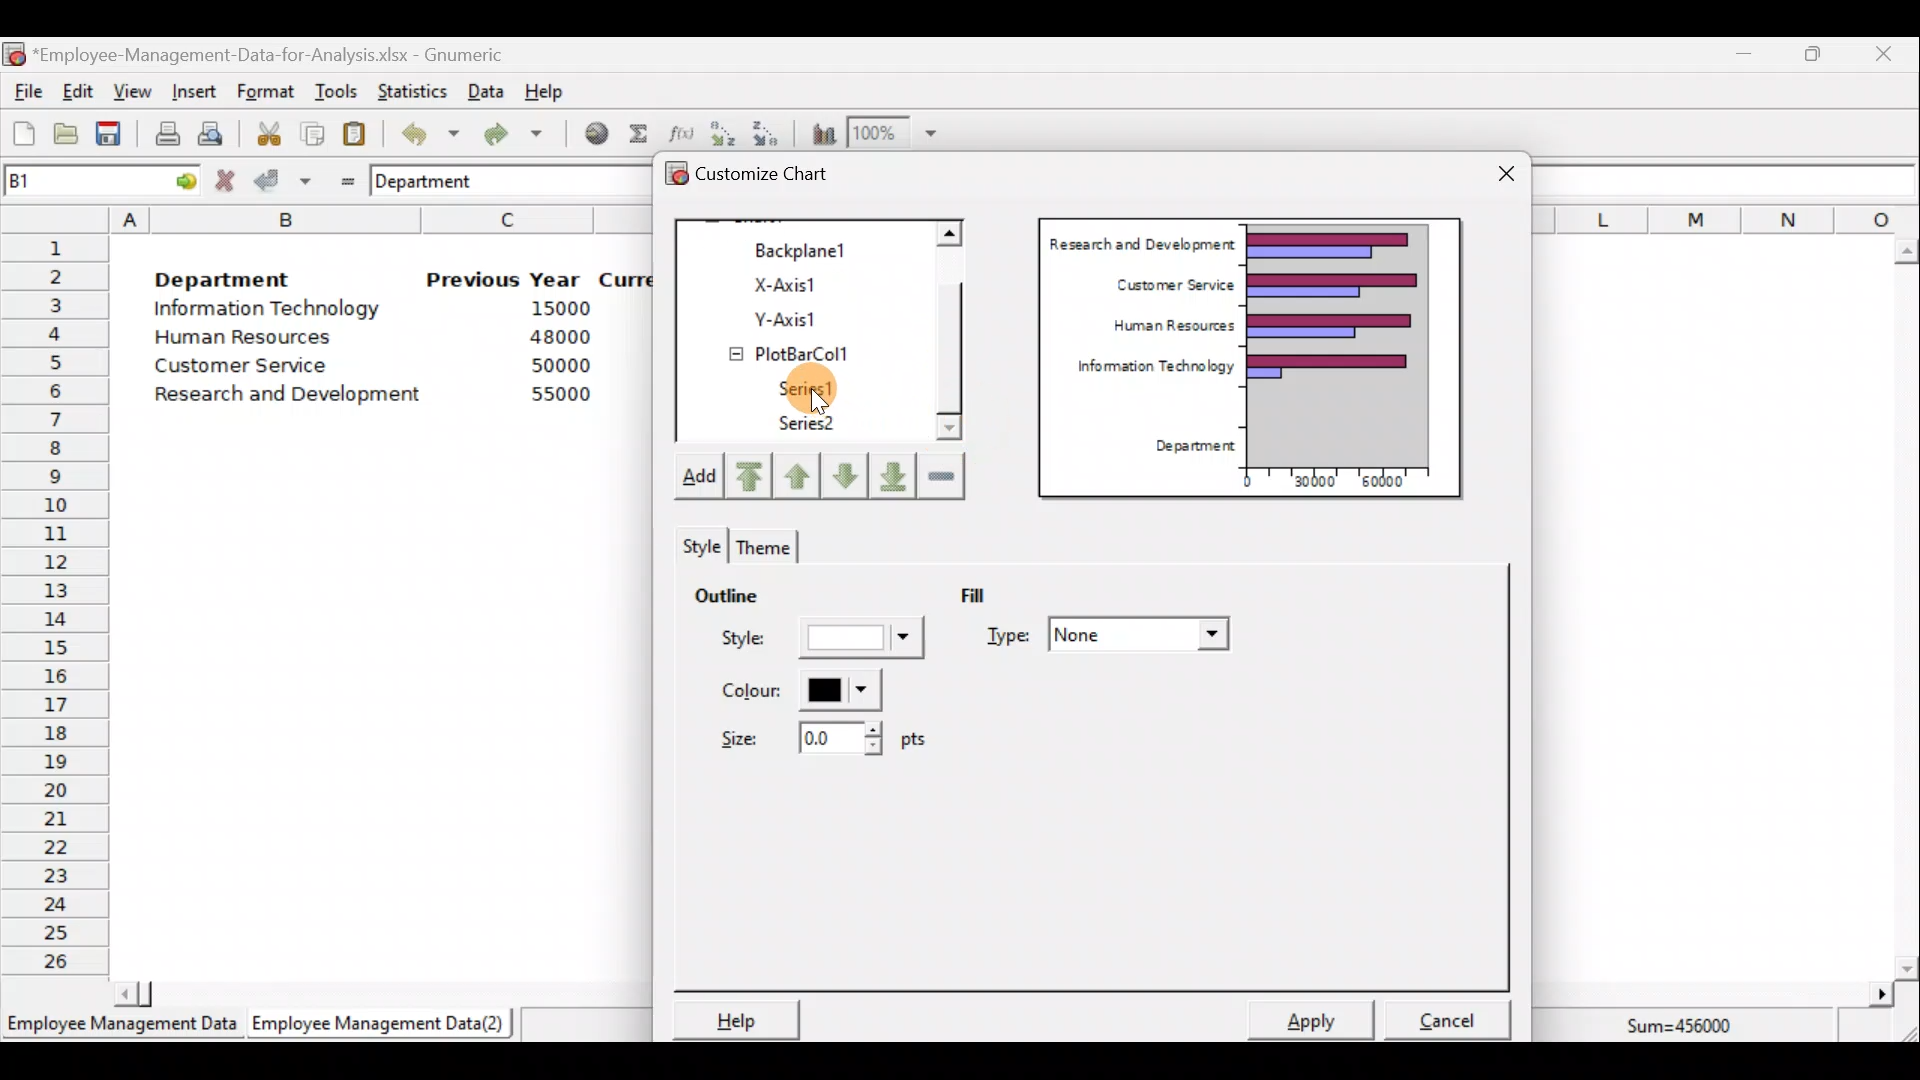 This screenshot has height=1080, width=1920. What do you see at coordinates (819, 133) in the screenshot?
I see `Insert a chart` at bounding box center [819, 133].